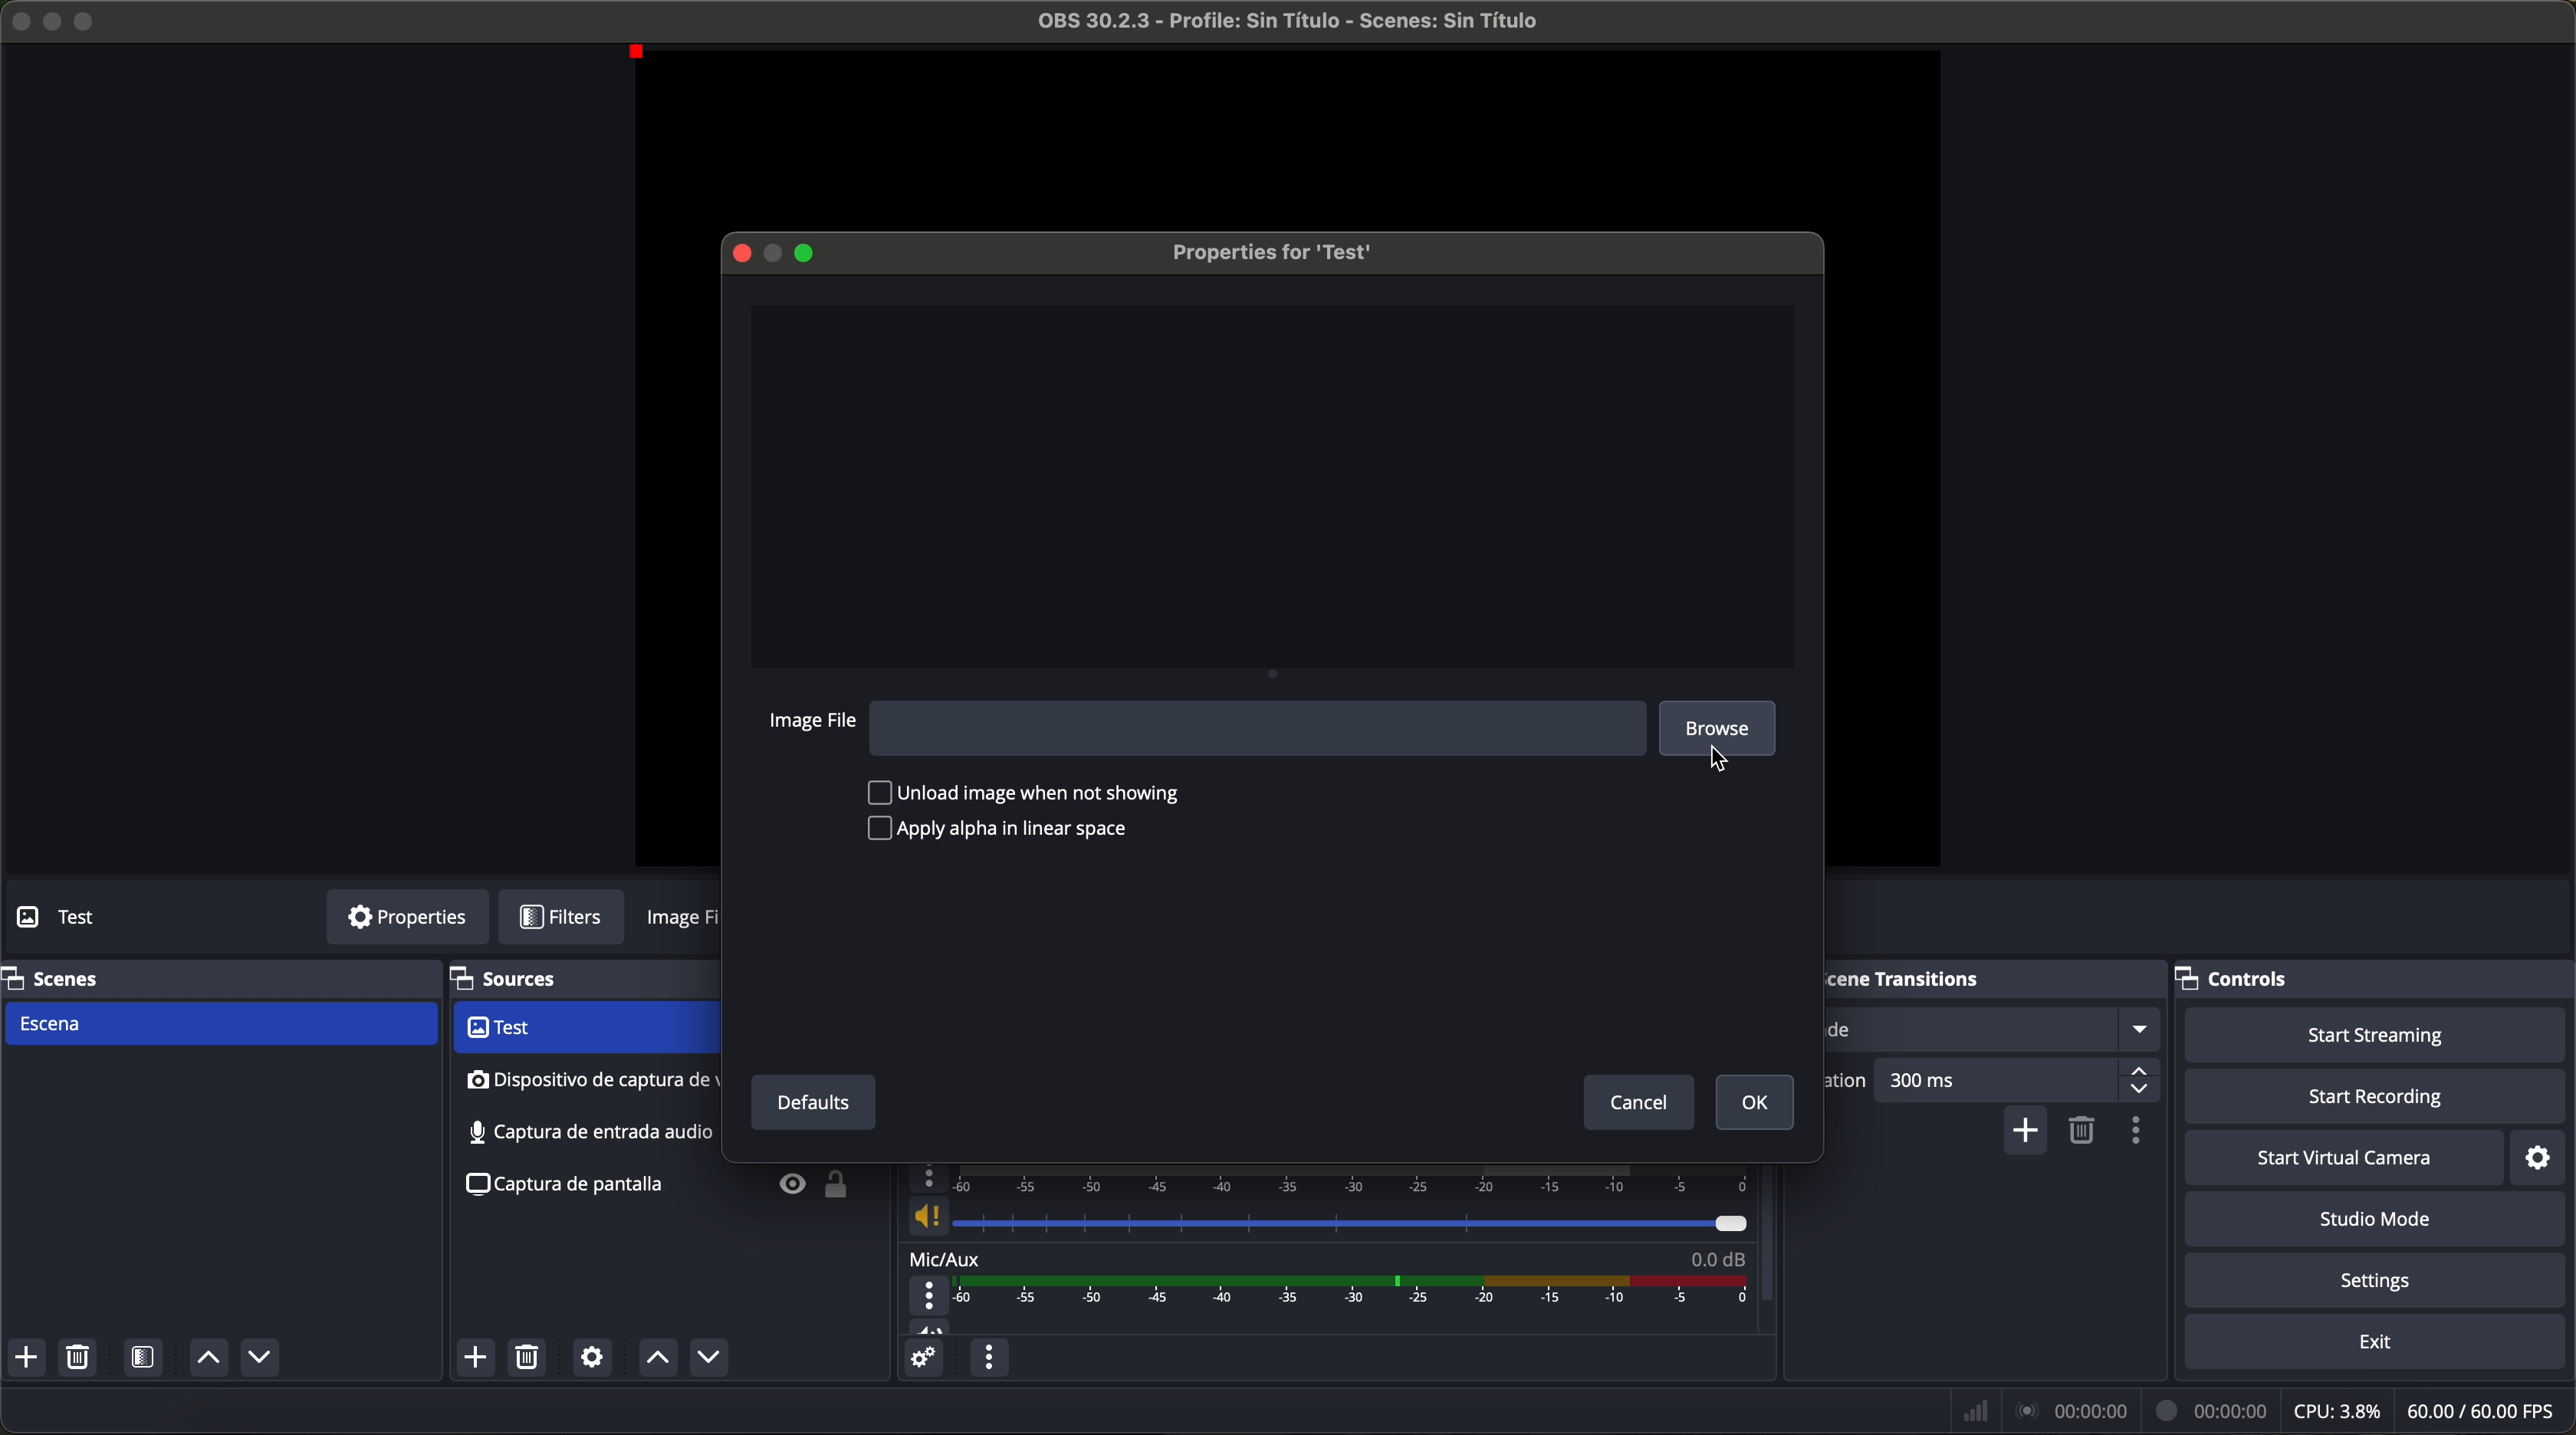 The image size is (2576, 1435). Describe the element at coordinates (2344, 1157) in the screenshot. I see `start virtual camera` at that location.